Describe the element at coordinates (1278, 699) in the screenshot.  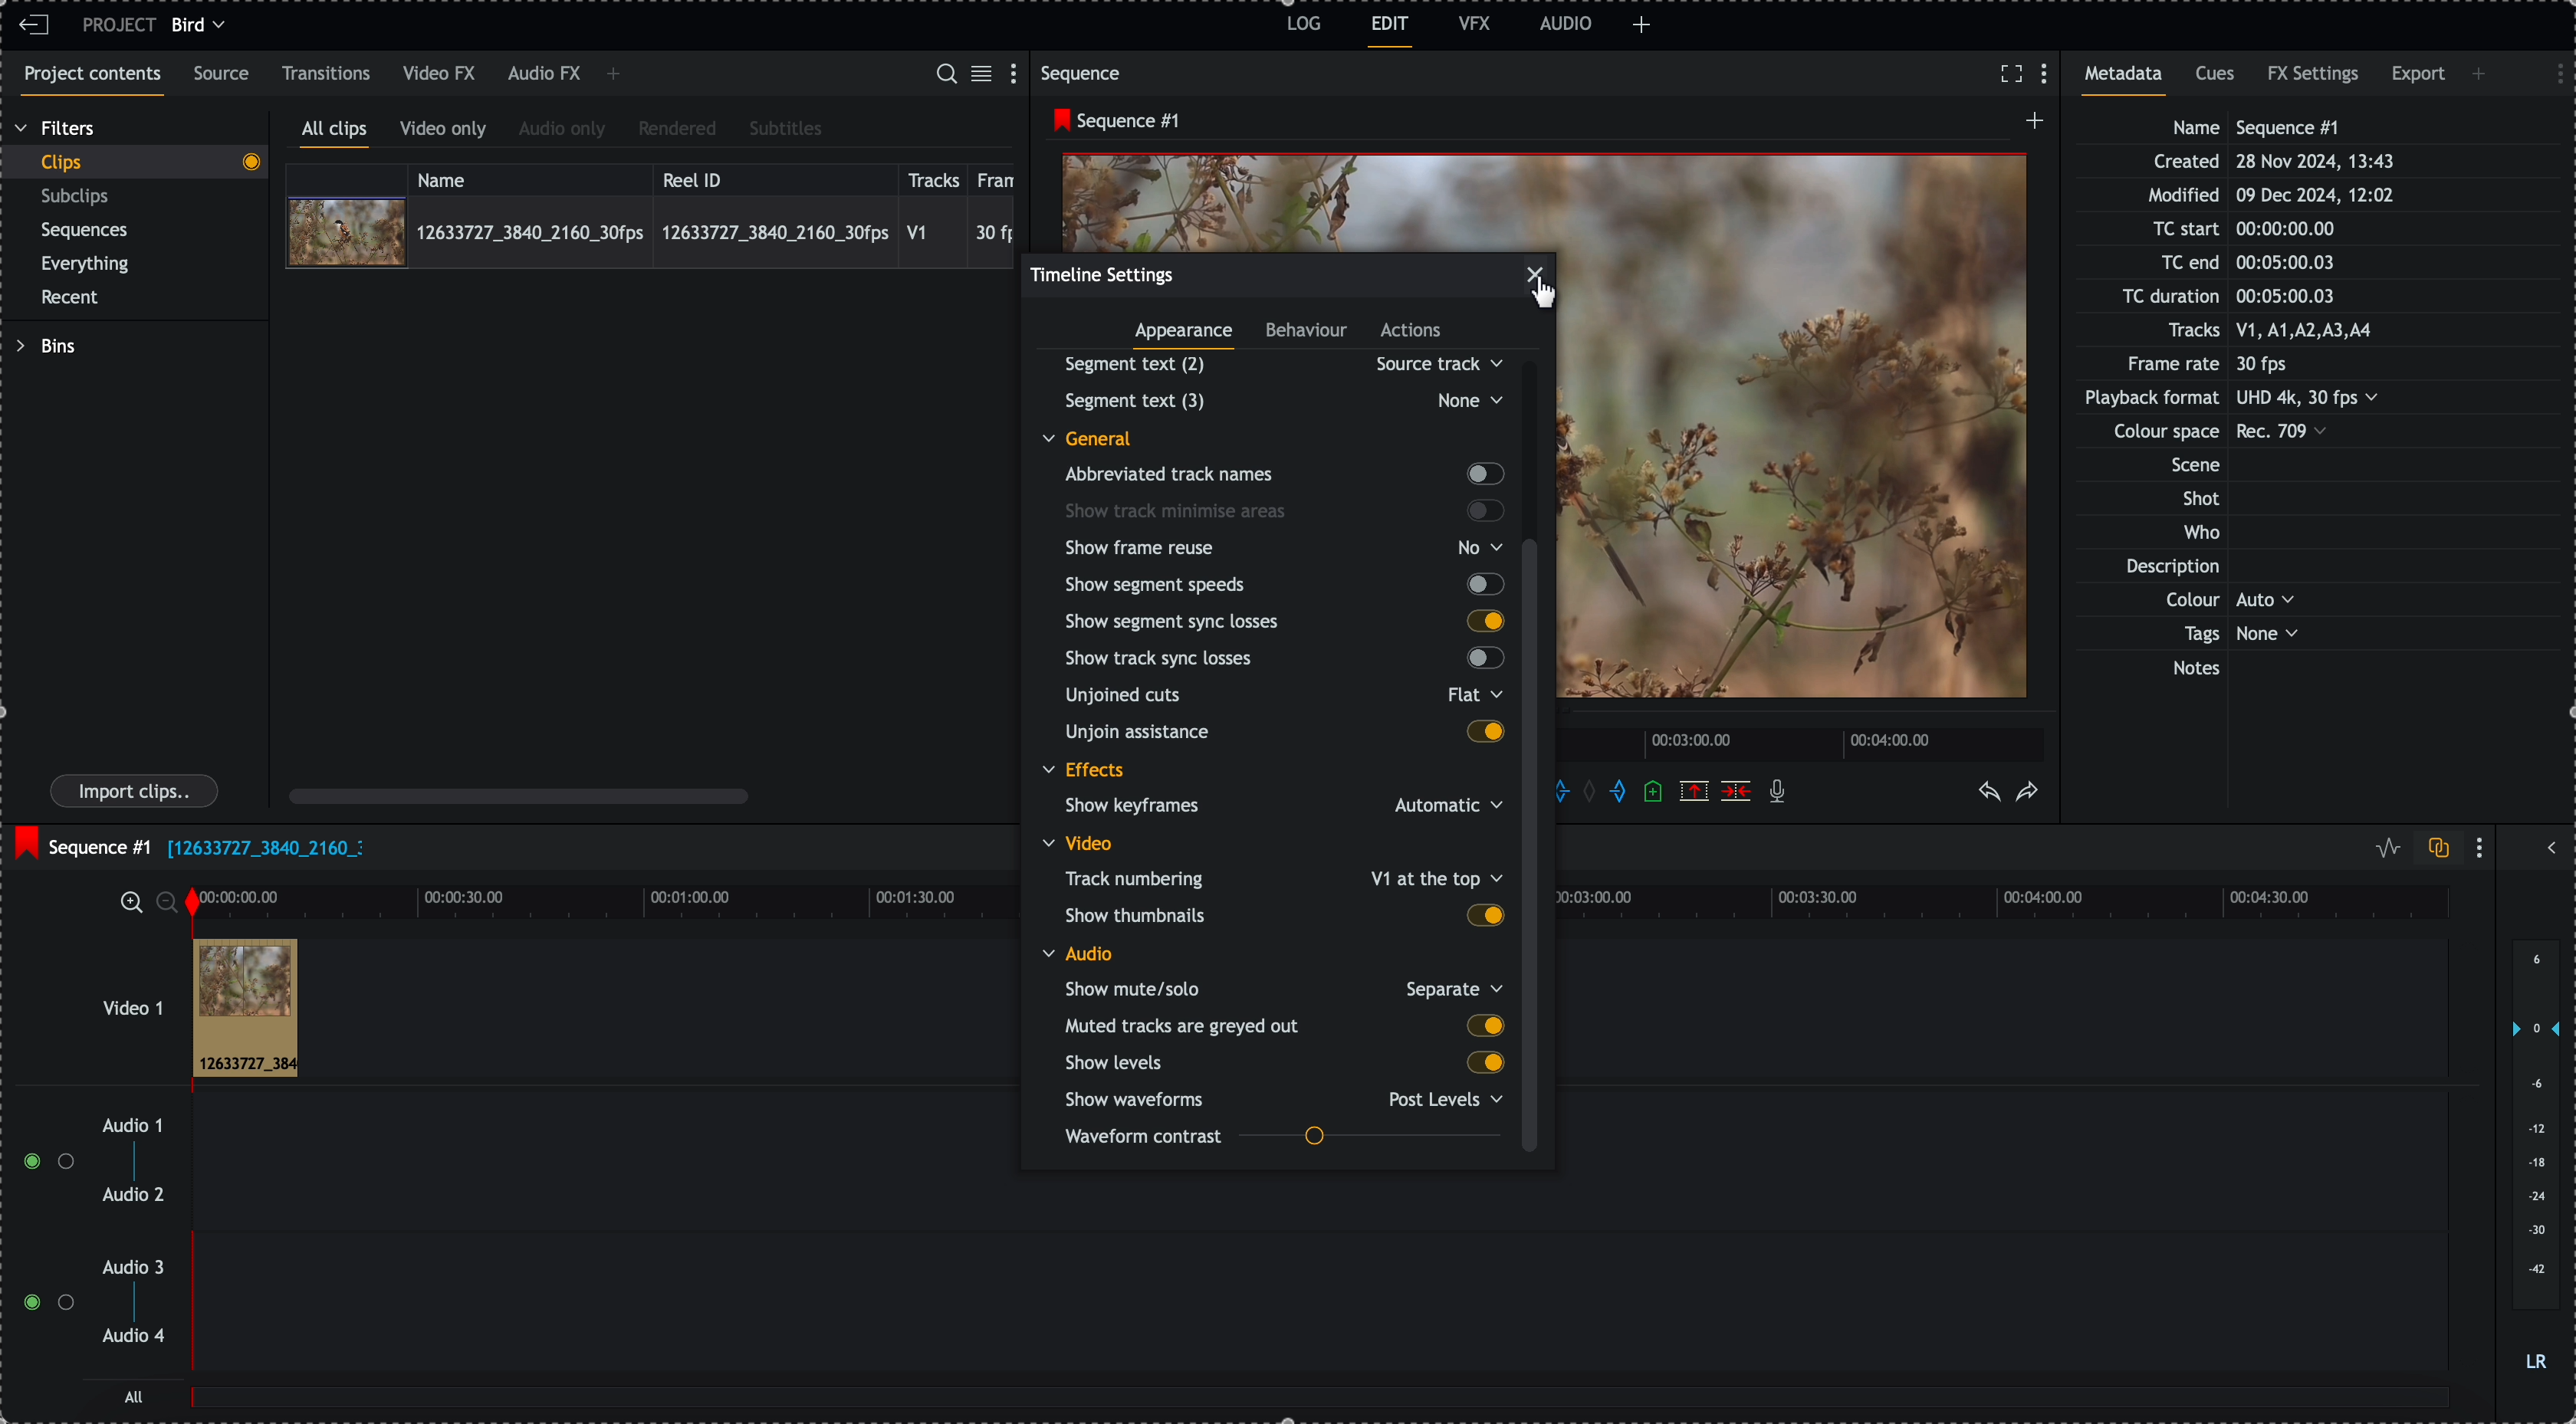
I see `unjoined cuts` at that location.